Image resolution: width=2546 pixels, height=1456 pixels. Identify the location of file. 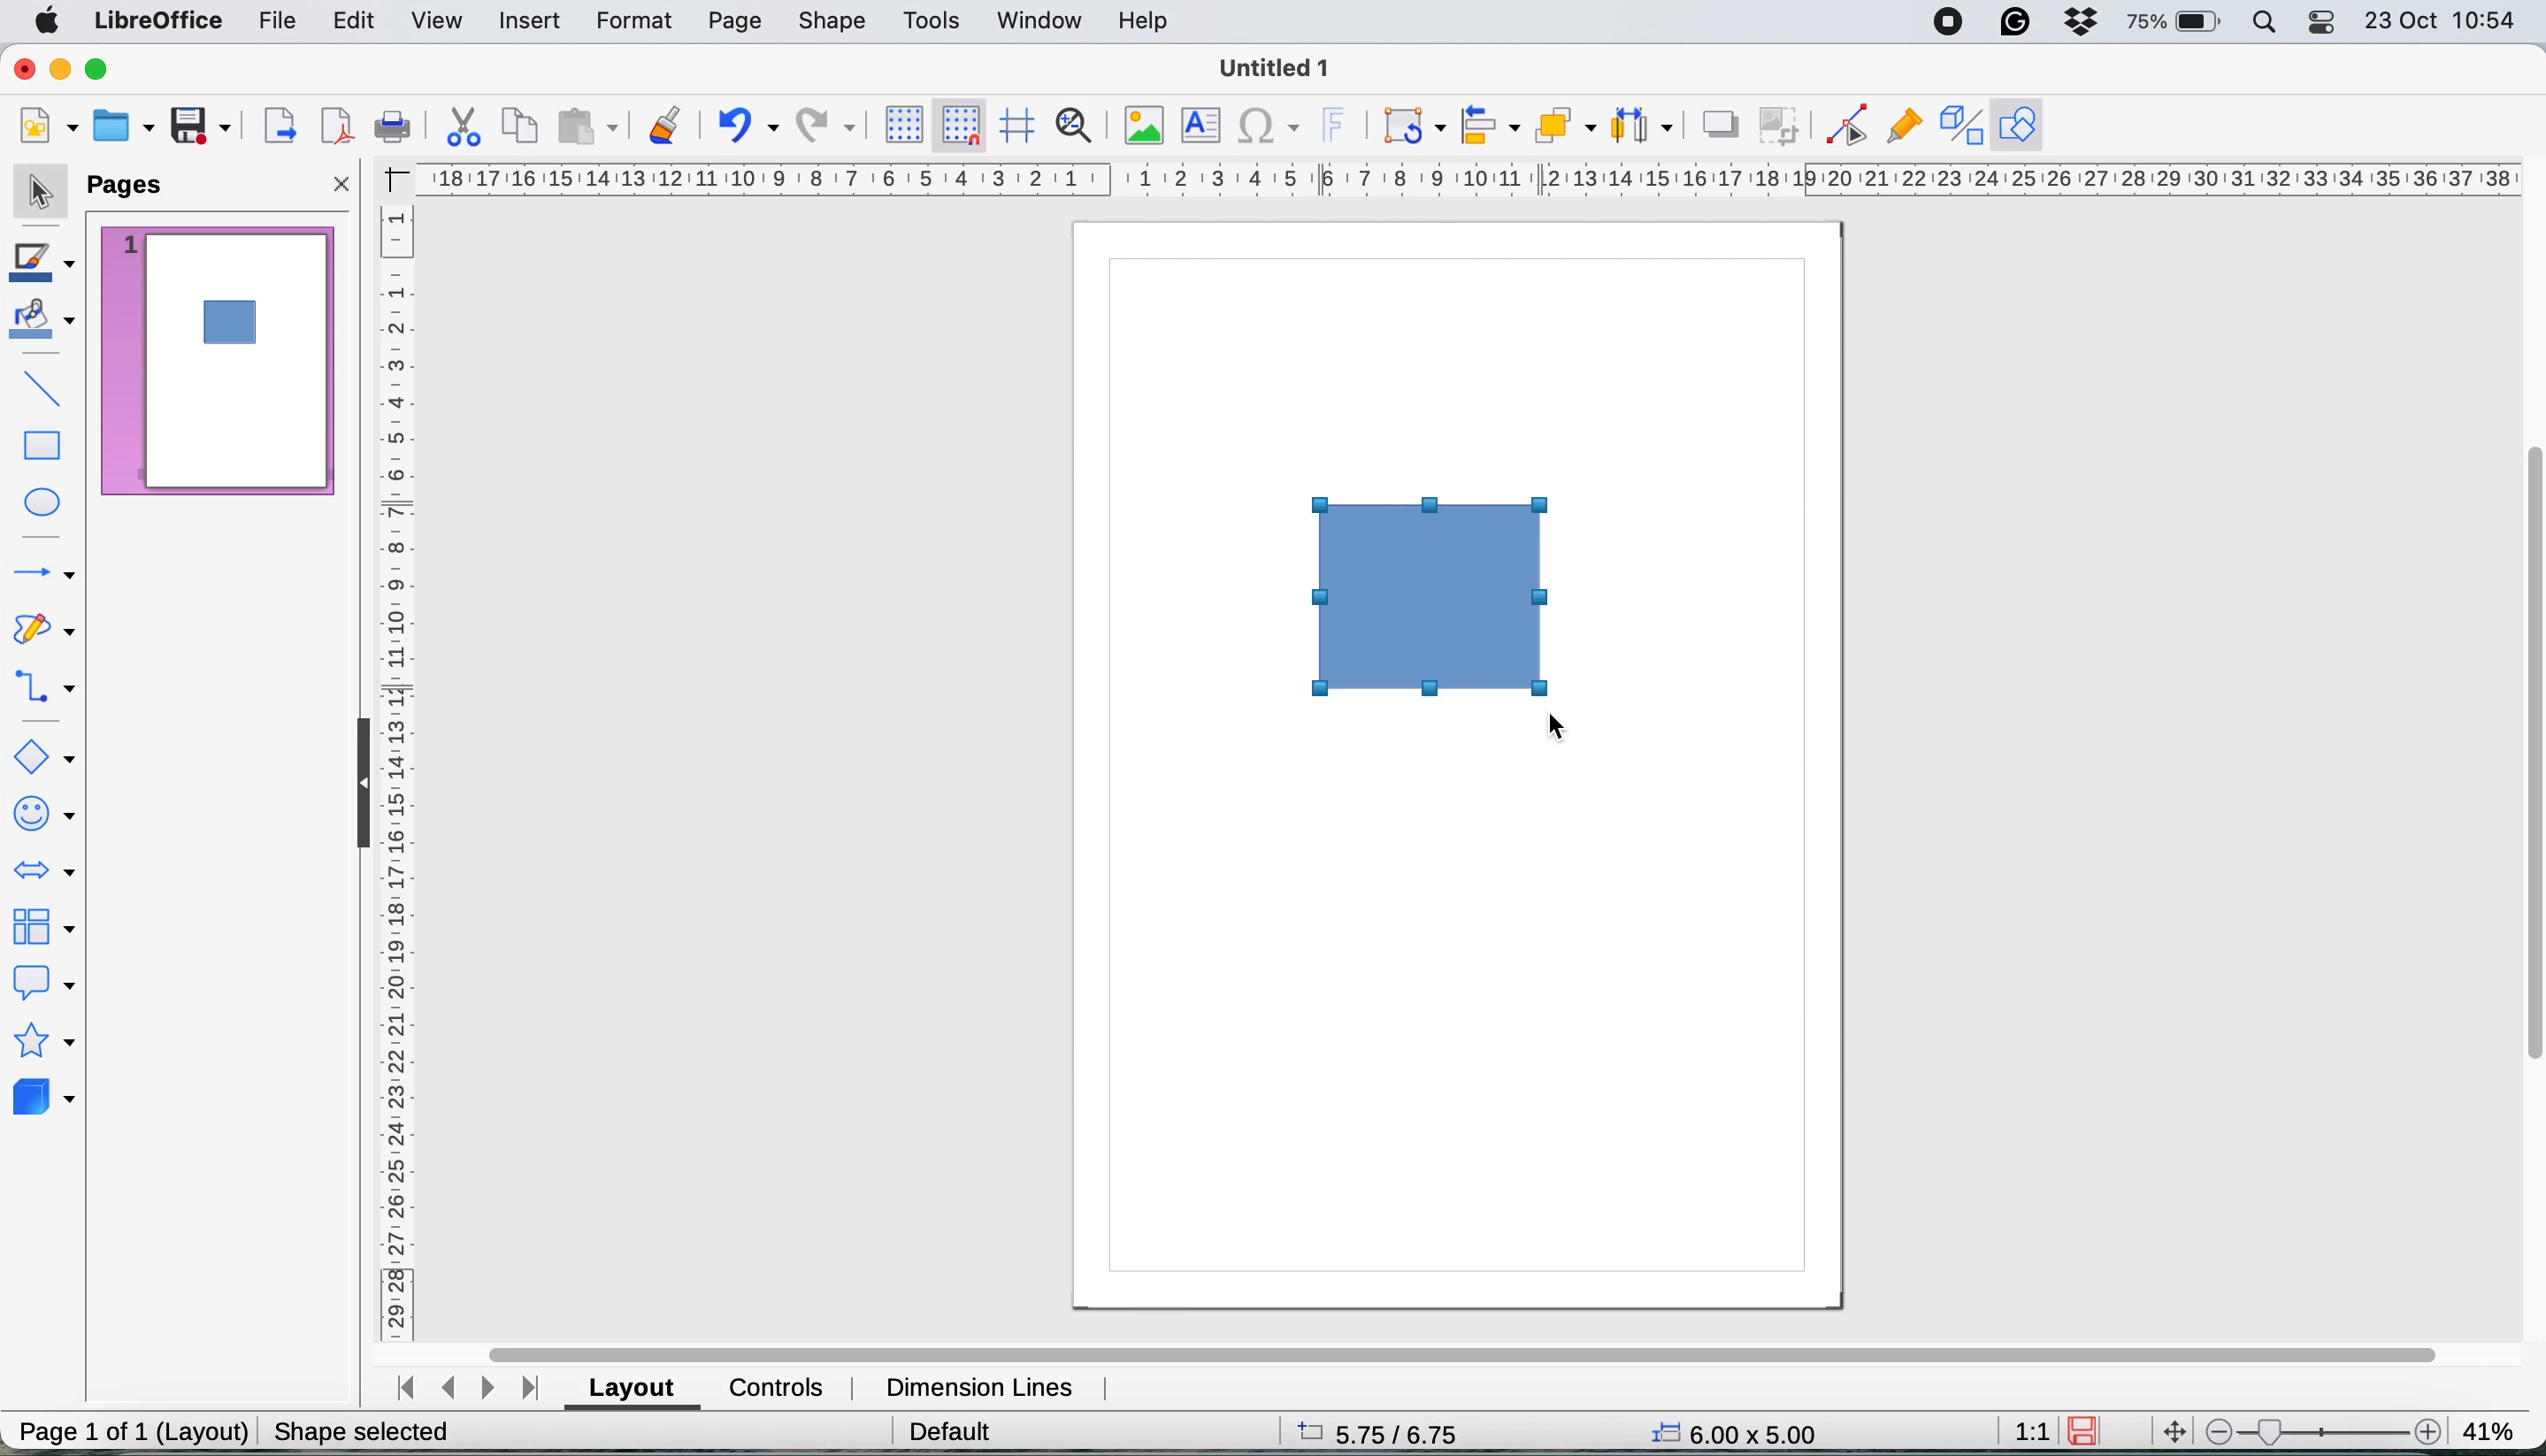
(273, 22).